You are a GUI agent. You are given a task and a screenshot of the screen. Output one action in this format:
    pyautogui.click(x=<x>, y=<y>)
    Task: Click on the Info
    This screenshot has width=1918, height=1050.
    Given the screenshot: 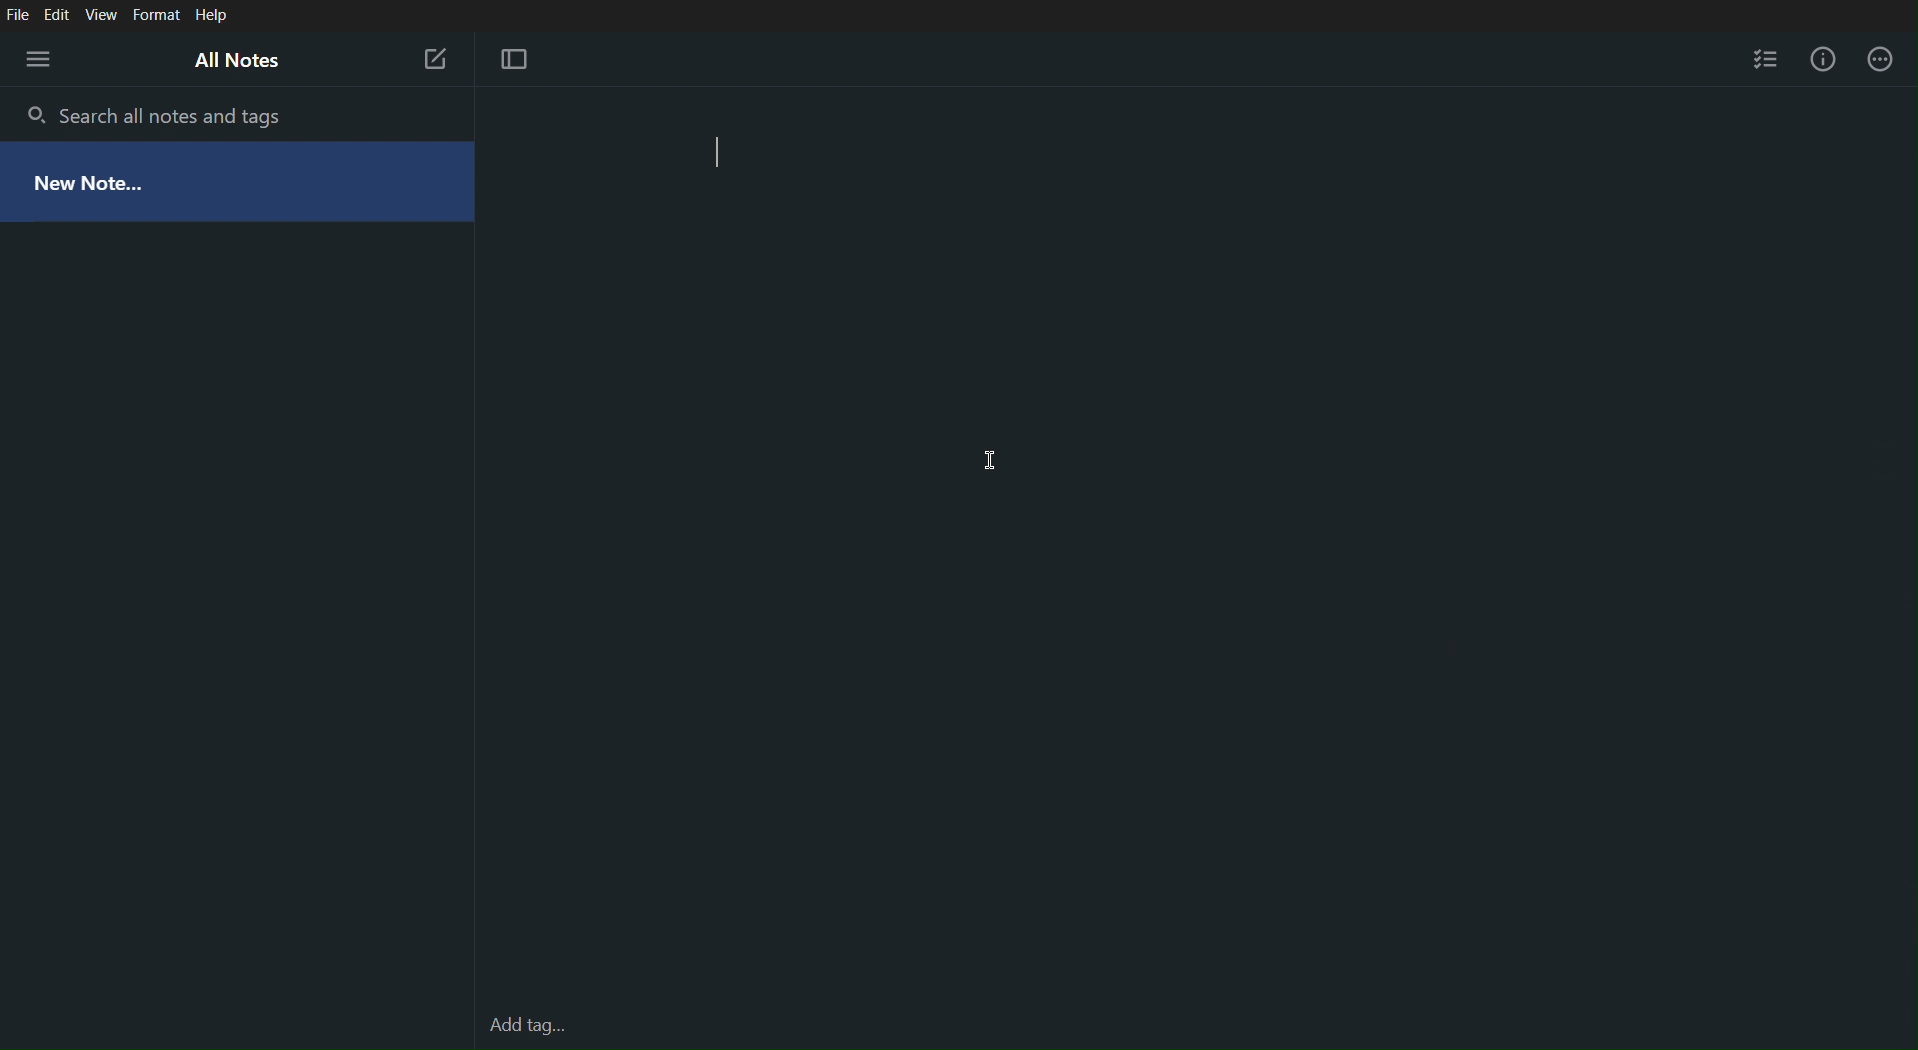 What is the action you would take?
    pyautogui.click(x=1819, y=60)
    